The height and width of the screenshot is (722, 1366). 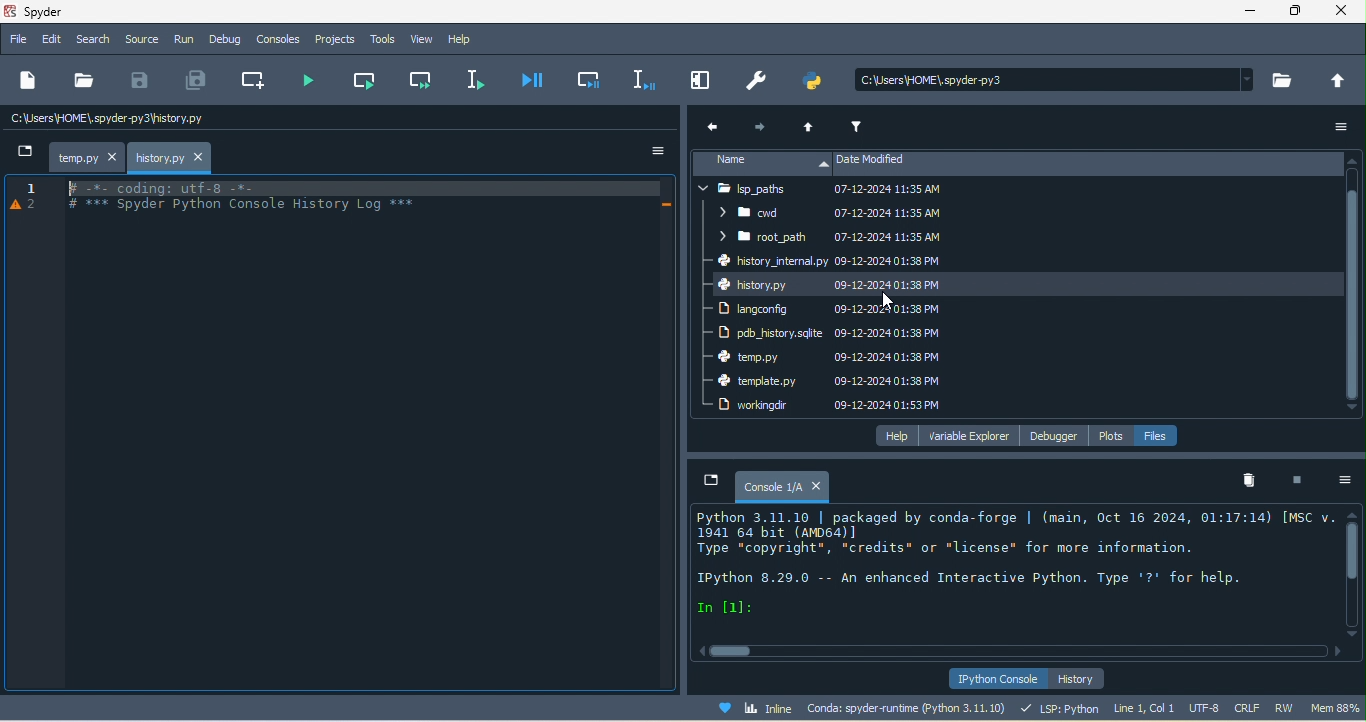 I want to click on Spyder log files appeared, so click(x=342, y=241).